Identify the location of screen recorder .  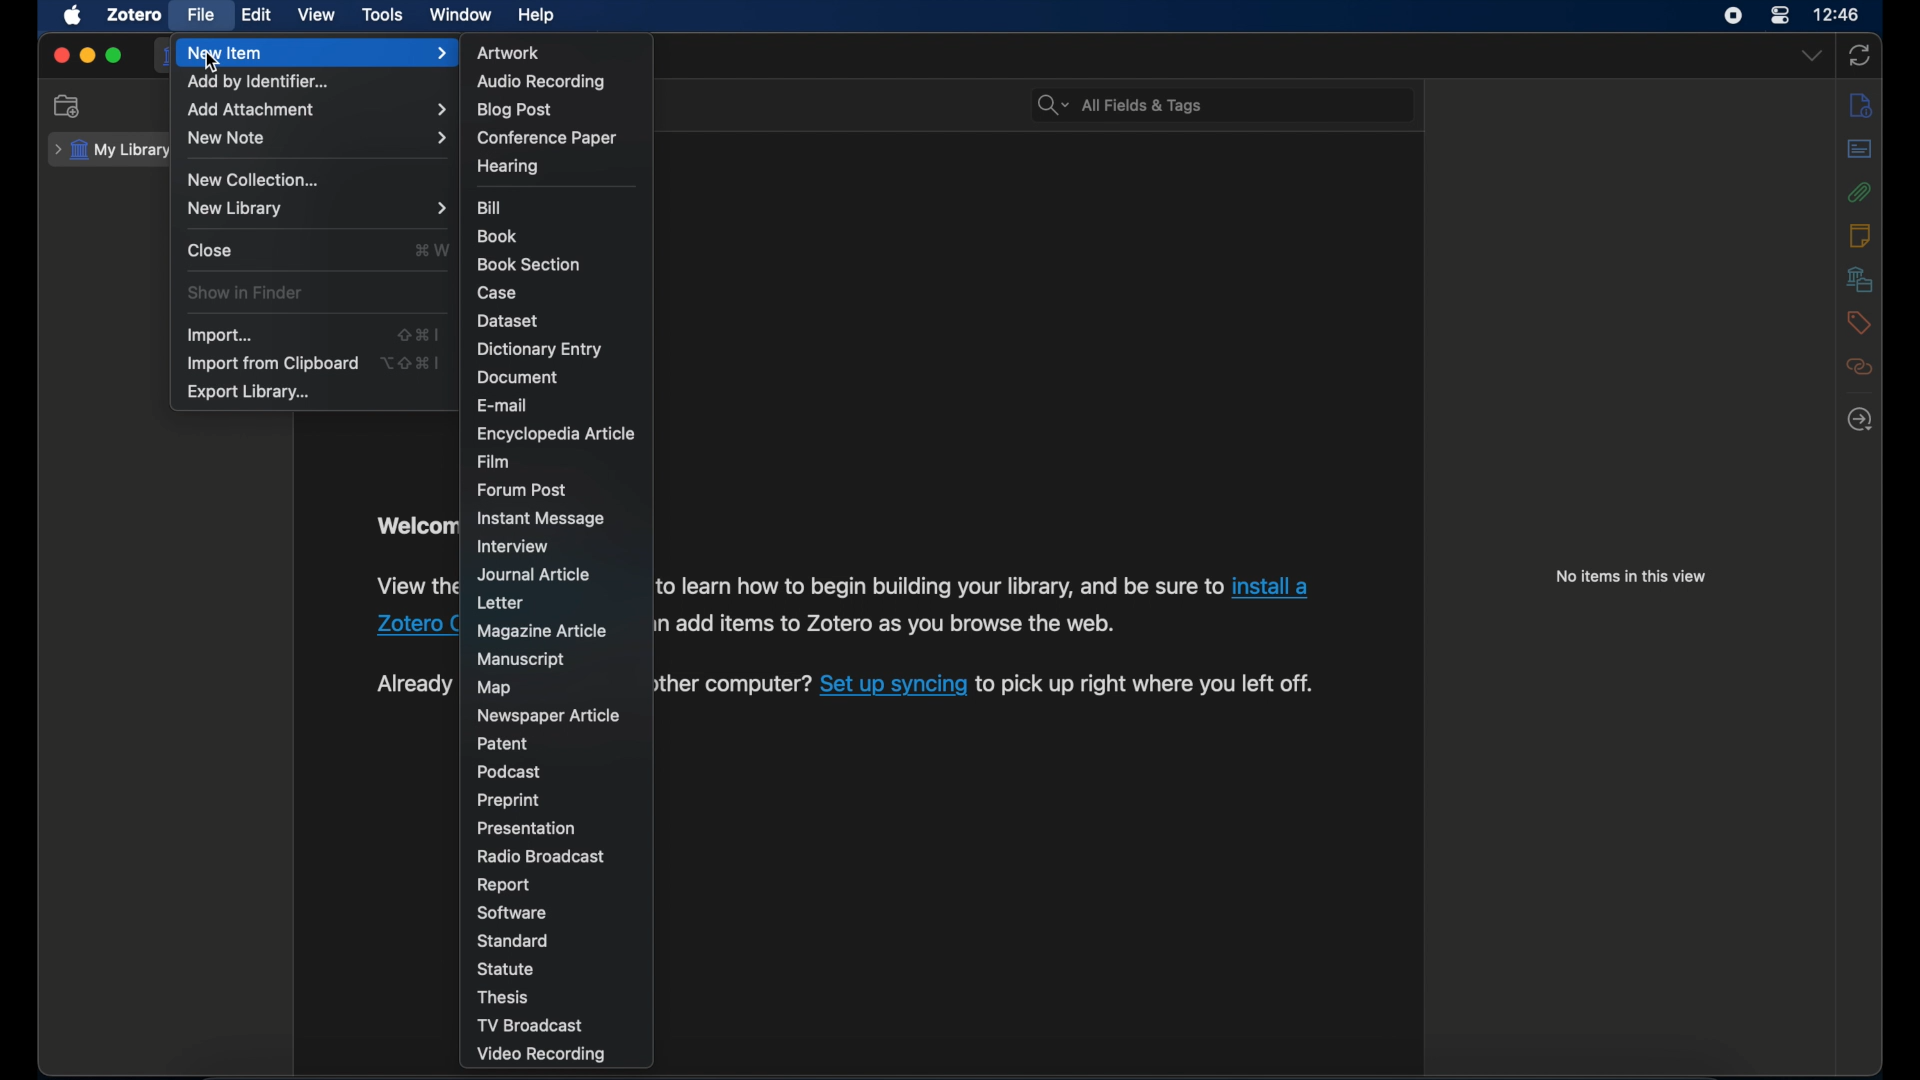
(1732, 16).